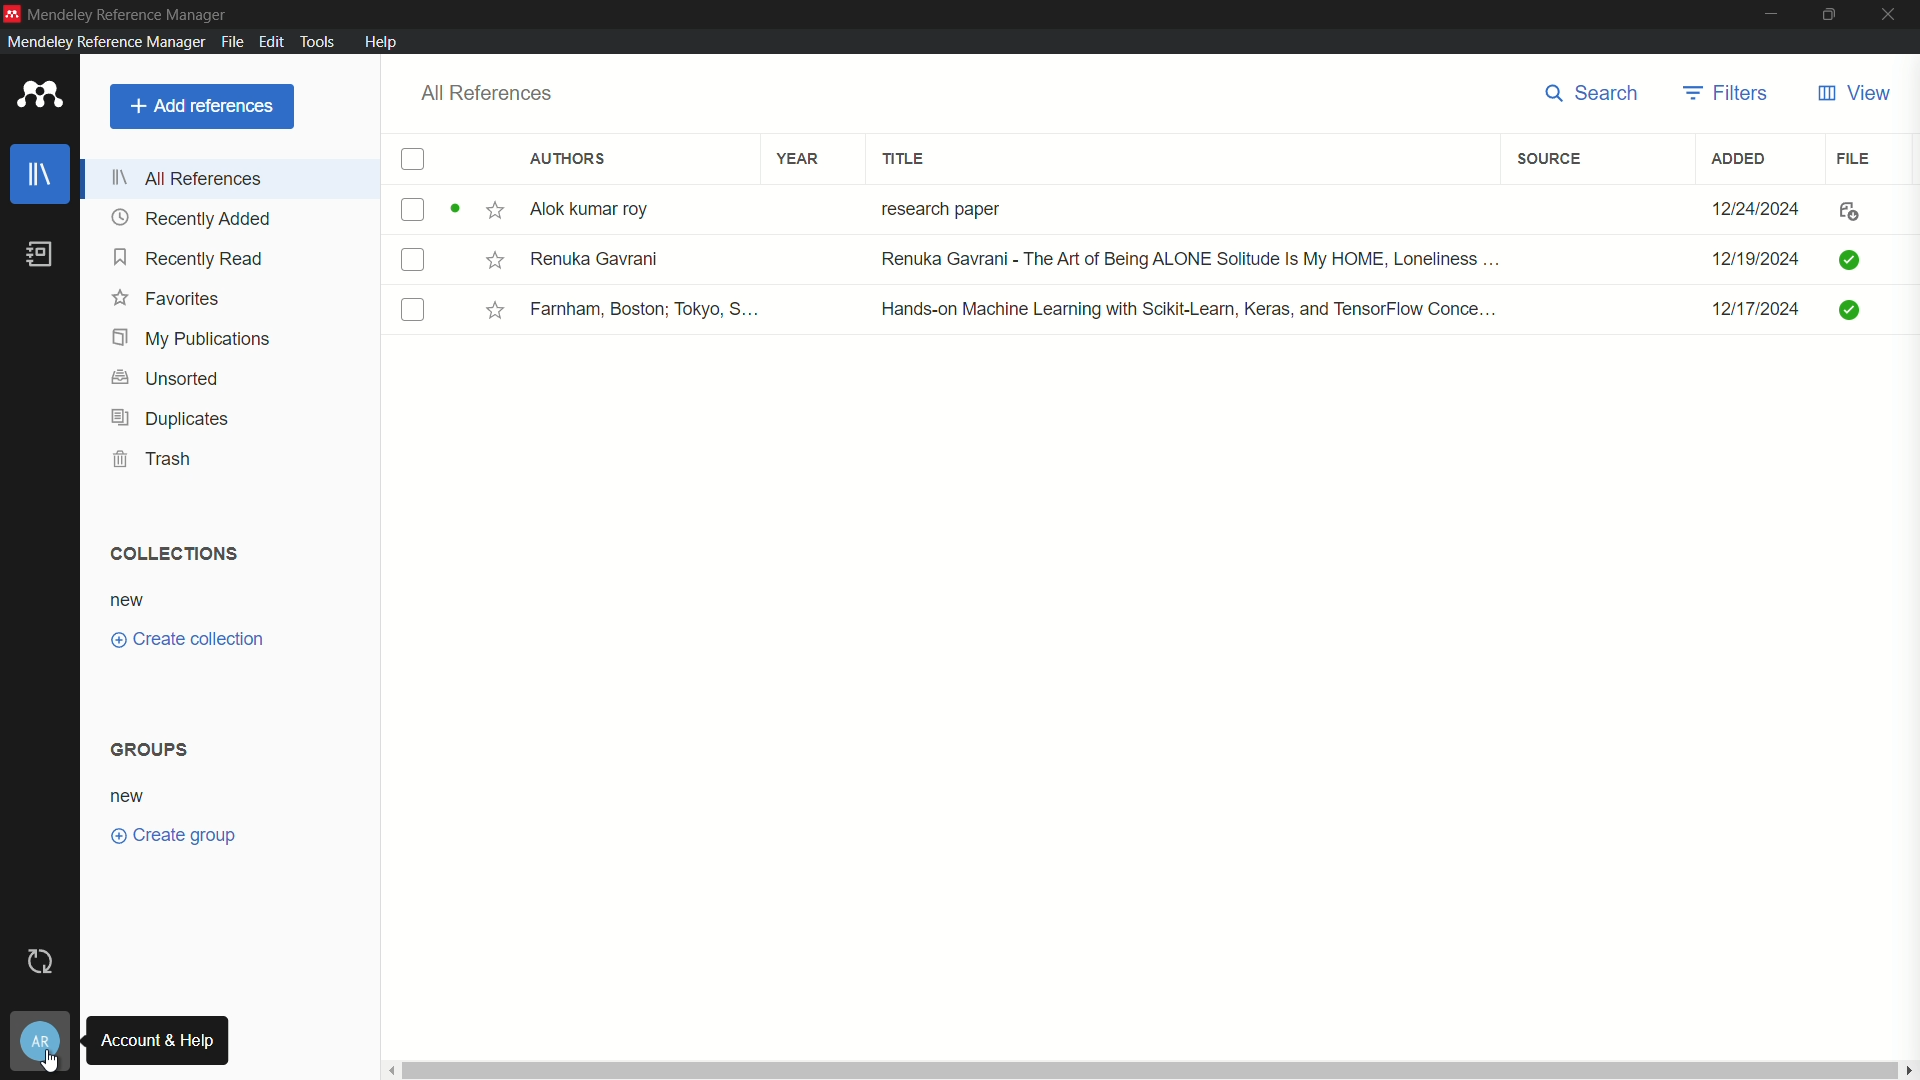 This screenshot has height=1080, width=1920. I want to click on unsorted, so click(167, 377).